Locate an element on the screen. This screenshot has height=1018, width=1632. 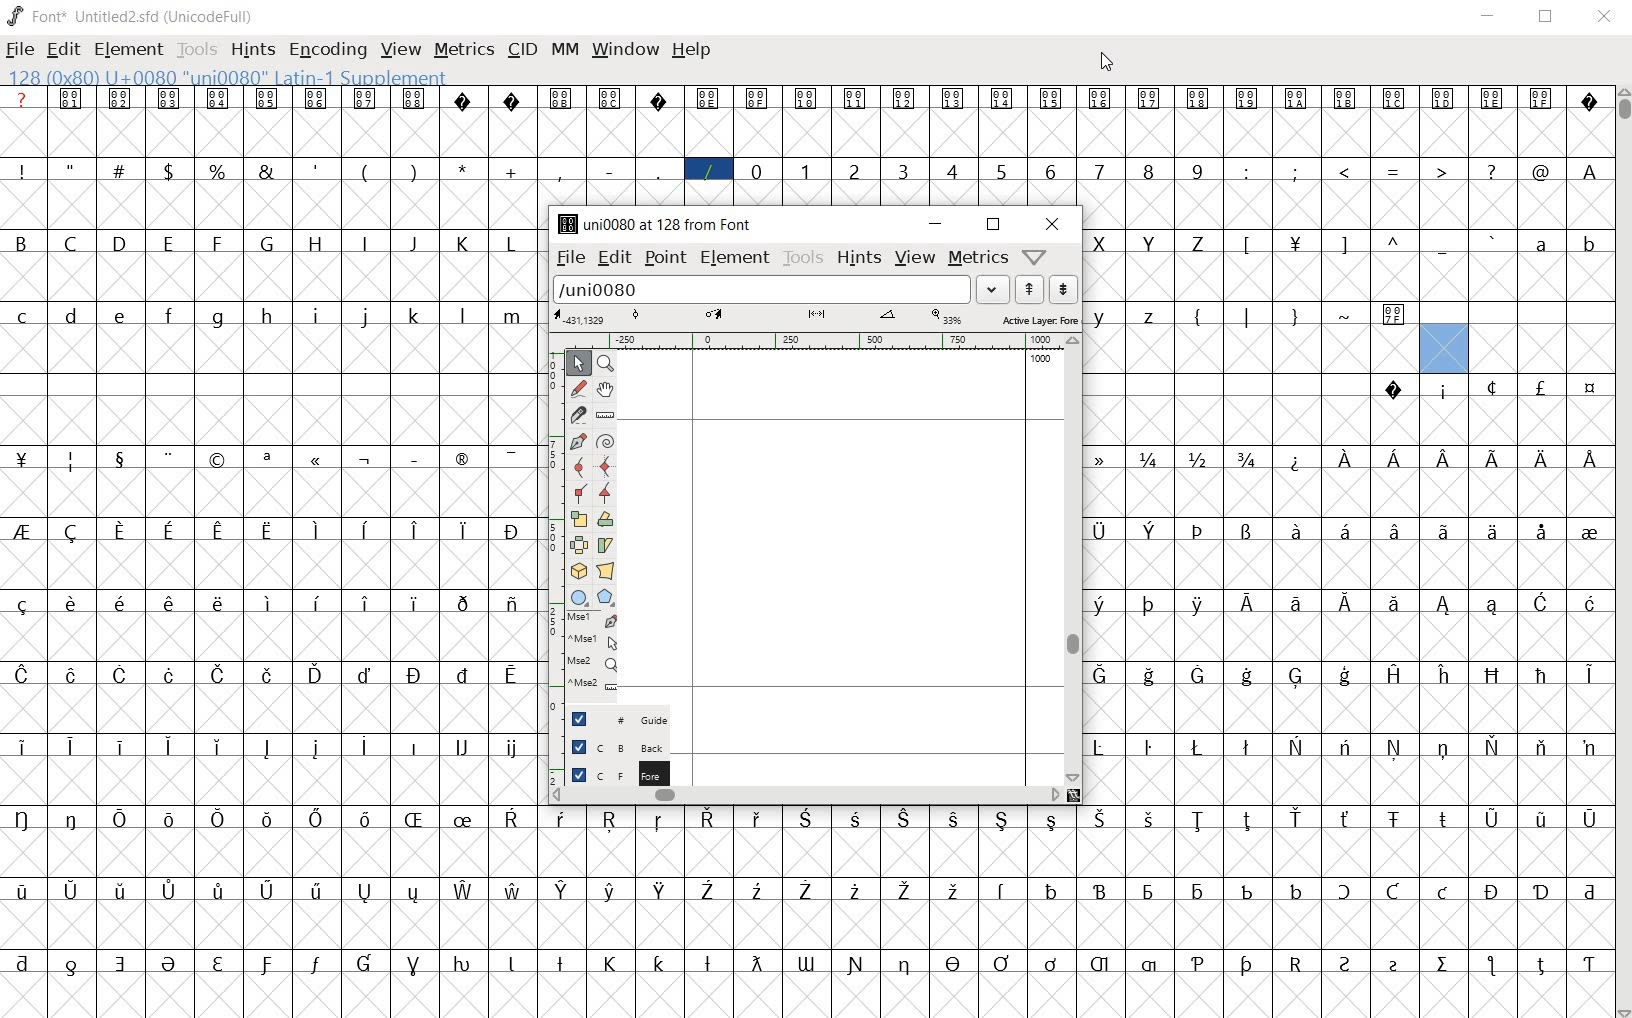
glyph is located at coordinates (414, 966).